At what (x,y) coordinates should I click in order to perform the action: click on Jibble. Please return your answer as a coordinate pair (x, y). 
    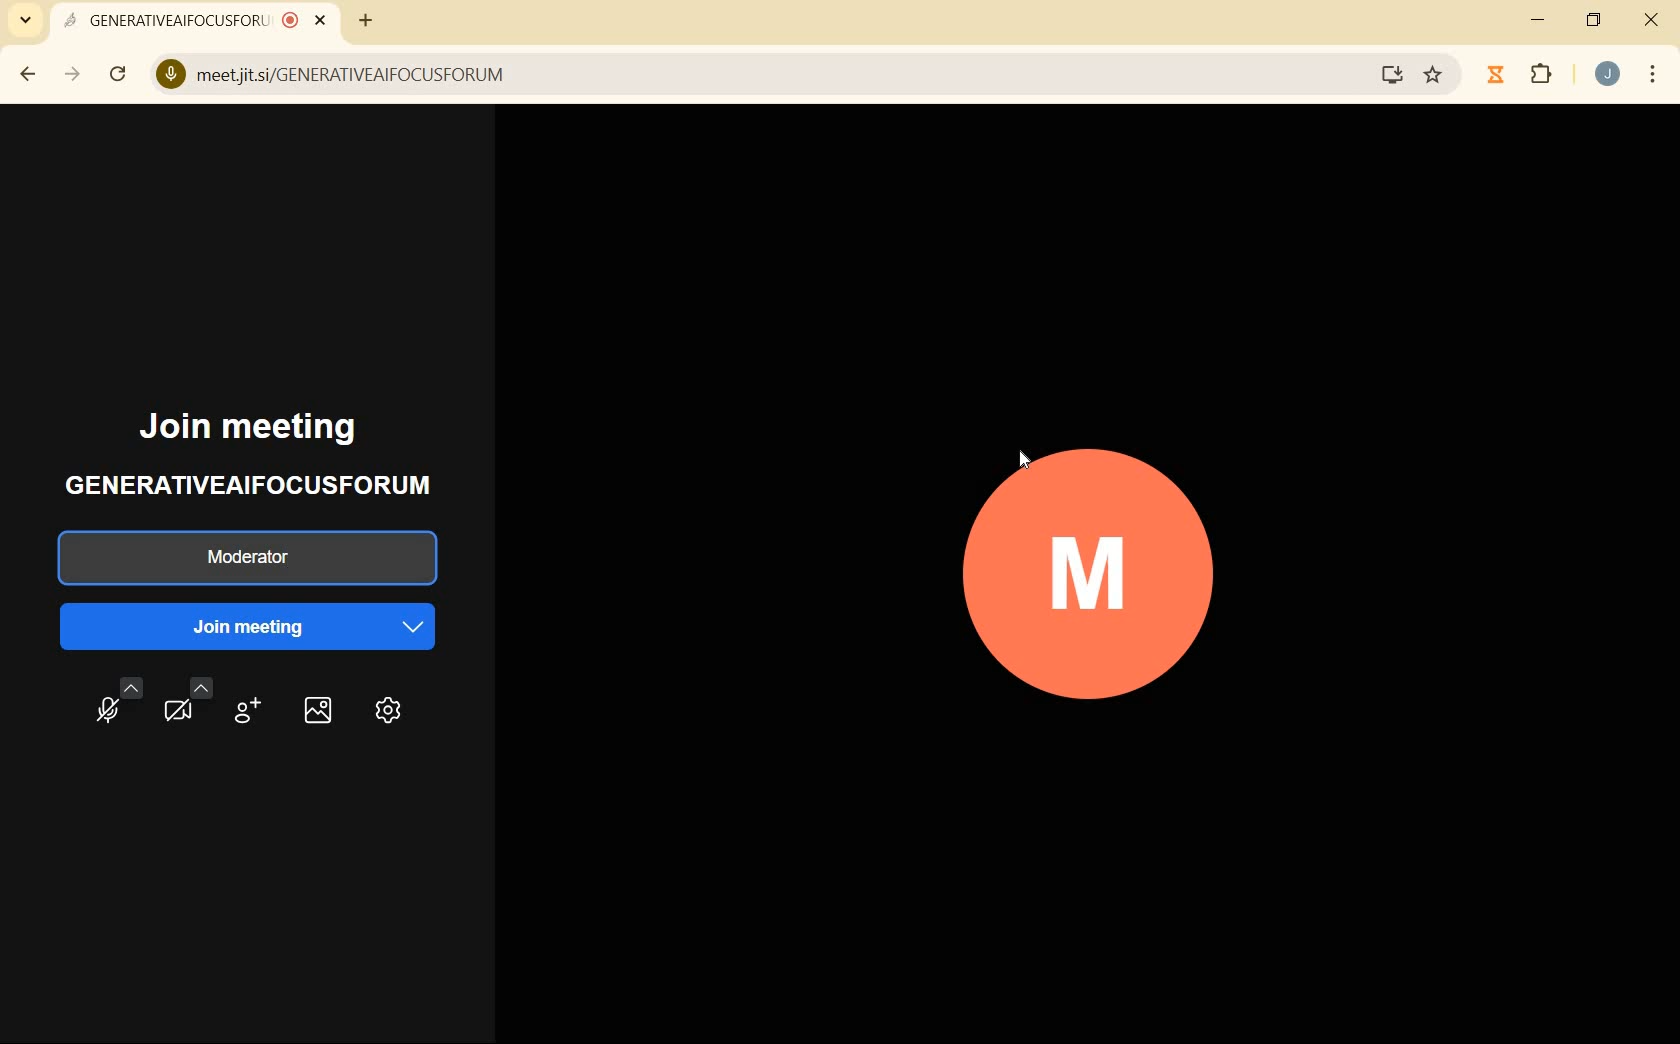
    Looking at the image, I should click on (1493, 76).